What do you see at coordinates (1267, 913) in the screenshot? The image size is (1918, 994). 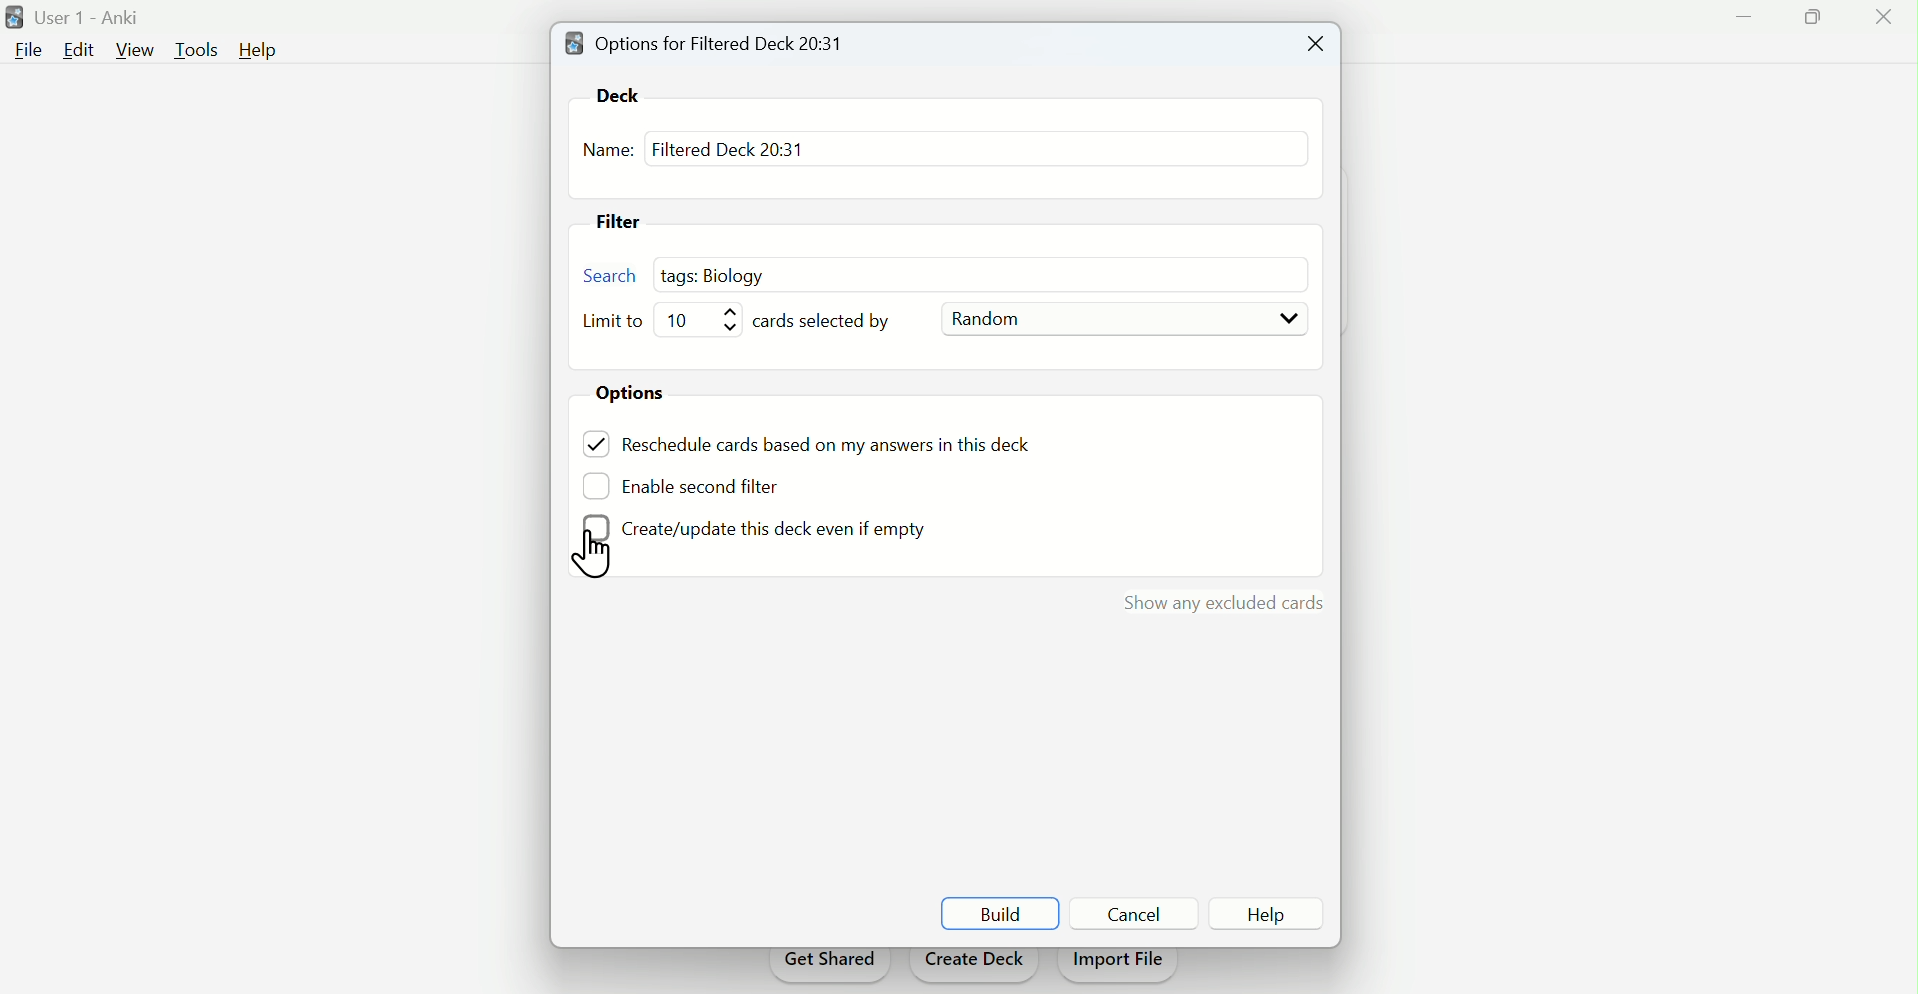 I see `` at bounding box center [1267, 913].